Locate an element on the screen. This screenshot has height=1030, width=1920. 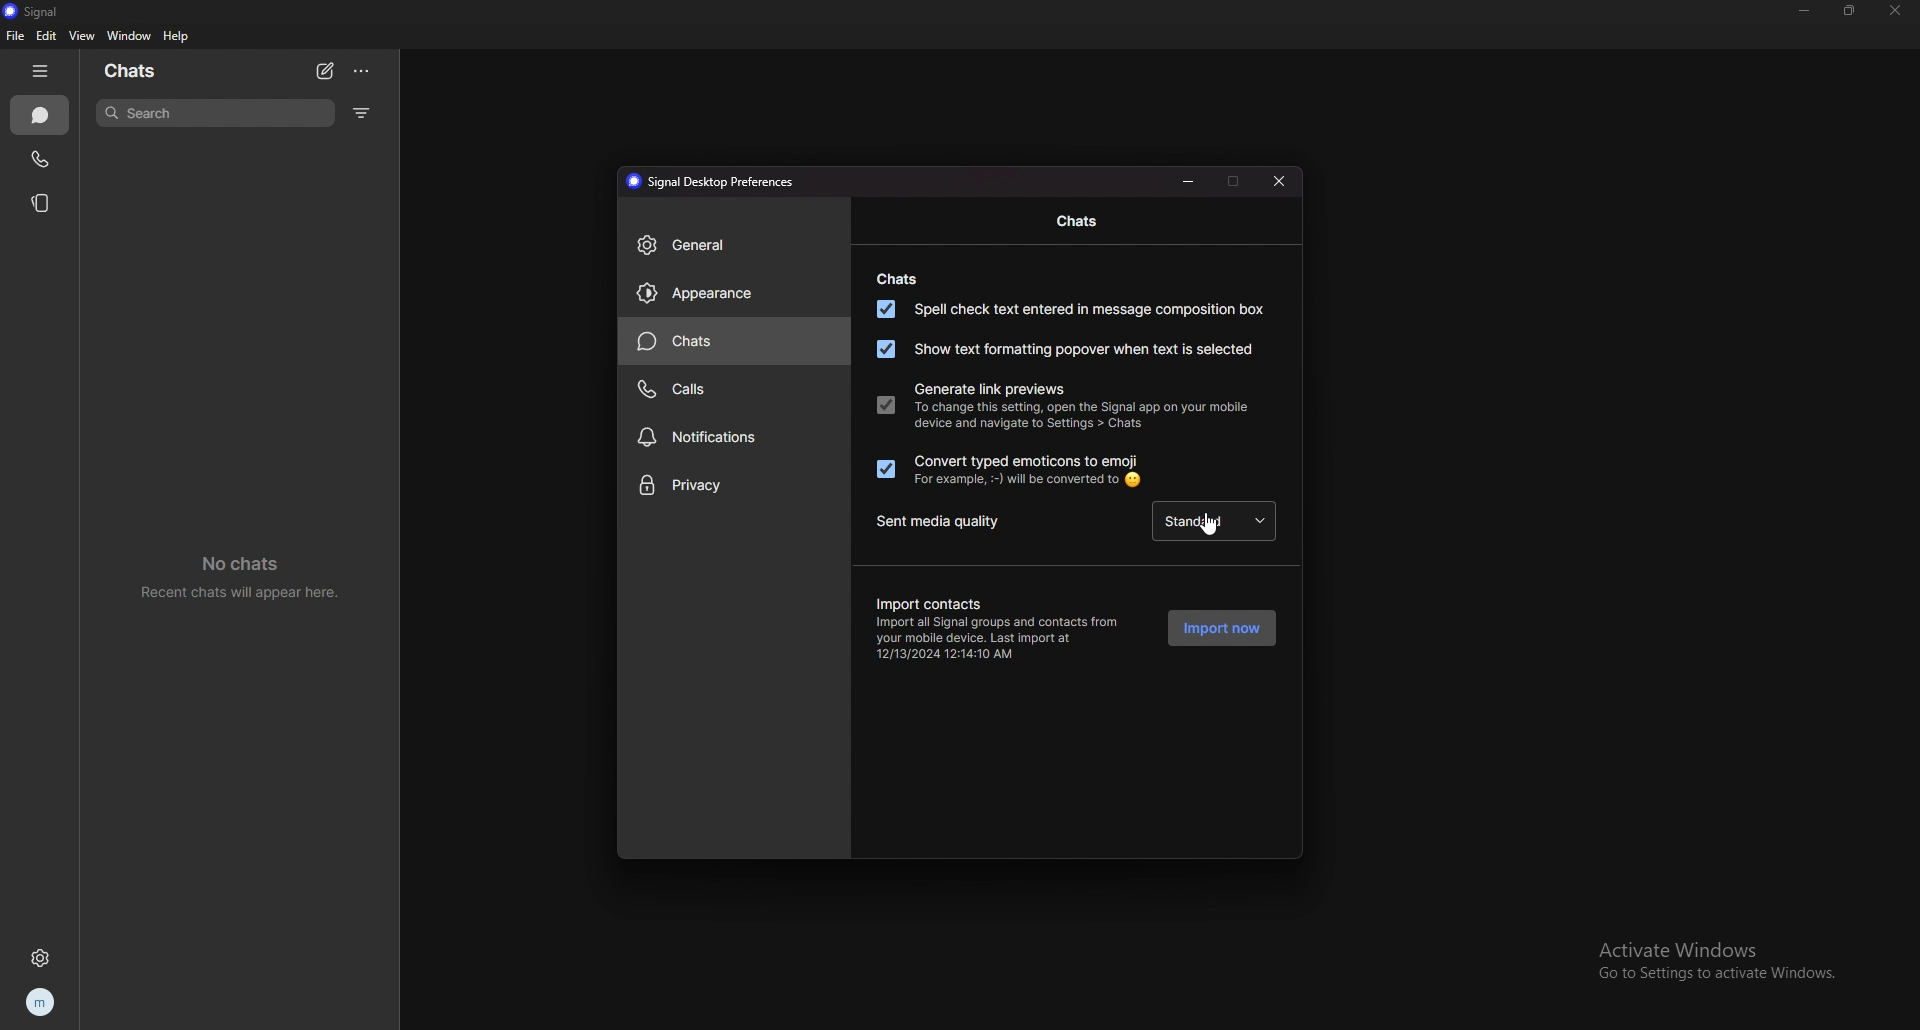
appearance is located at coordinates (734, 293).